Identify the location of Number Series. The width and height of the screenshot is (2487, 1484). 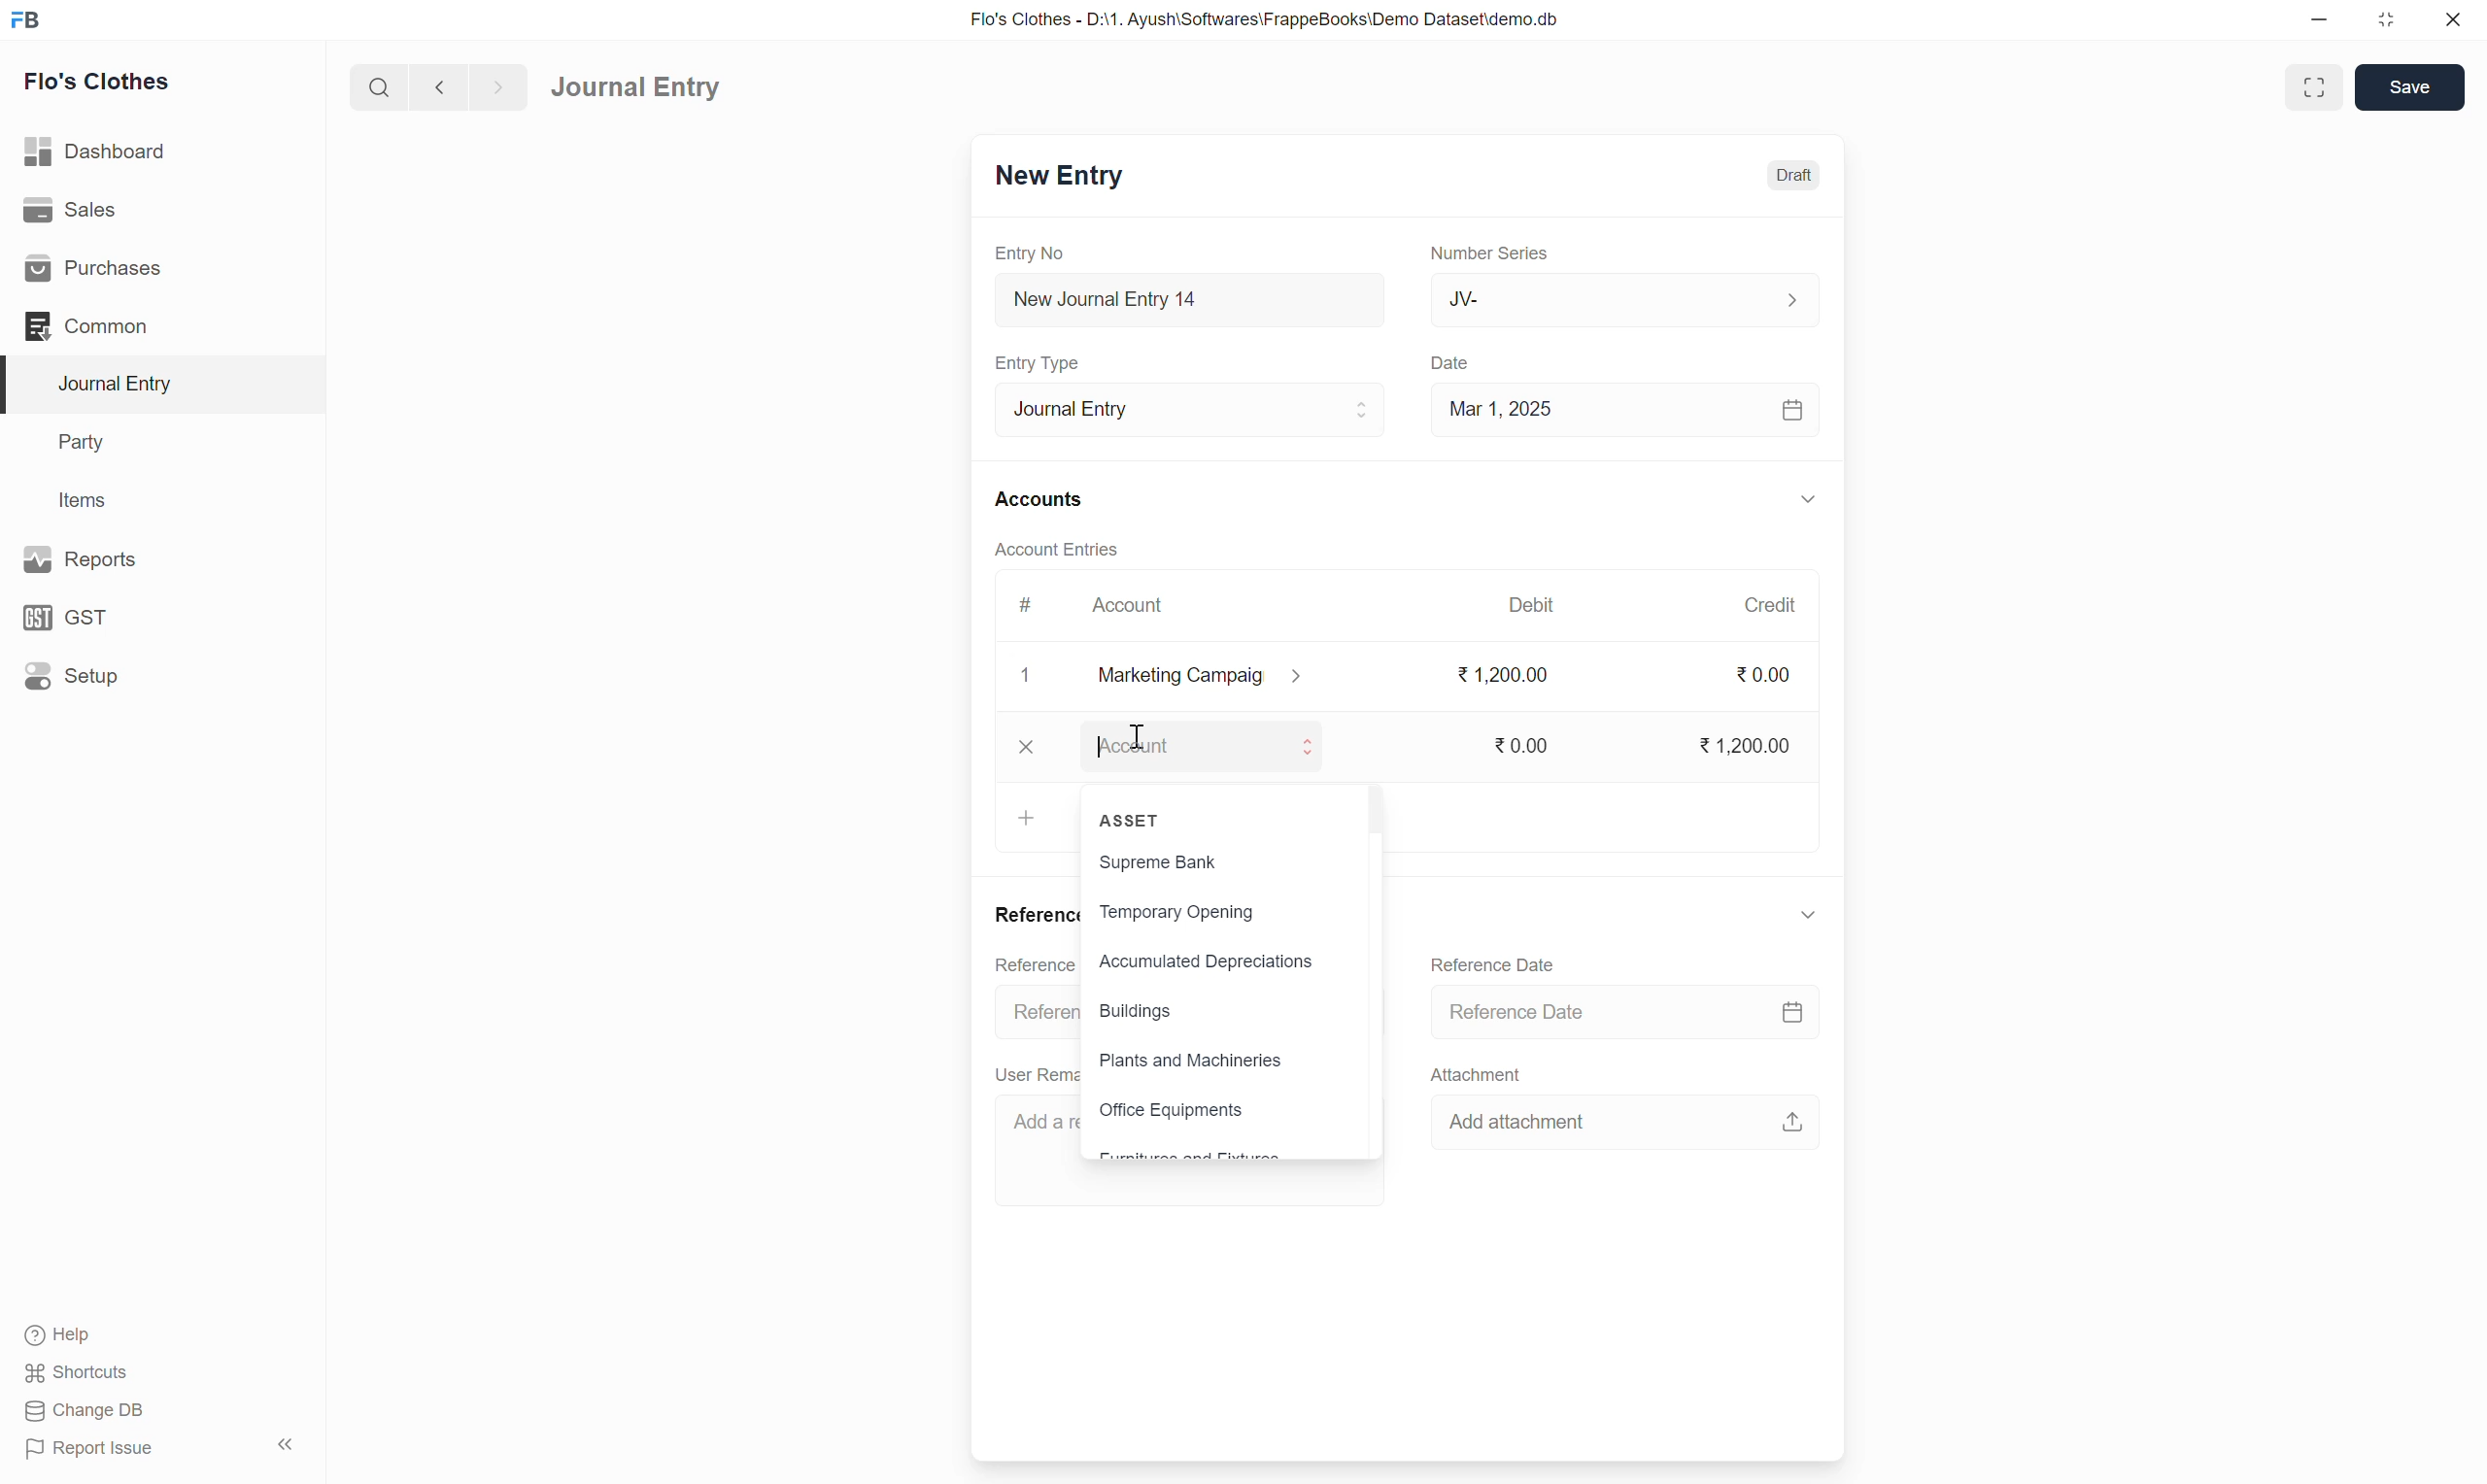
(1490, 251).